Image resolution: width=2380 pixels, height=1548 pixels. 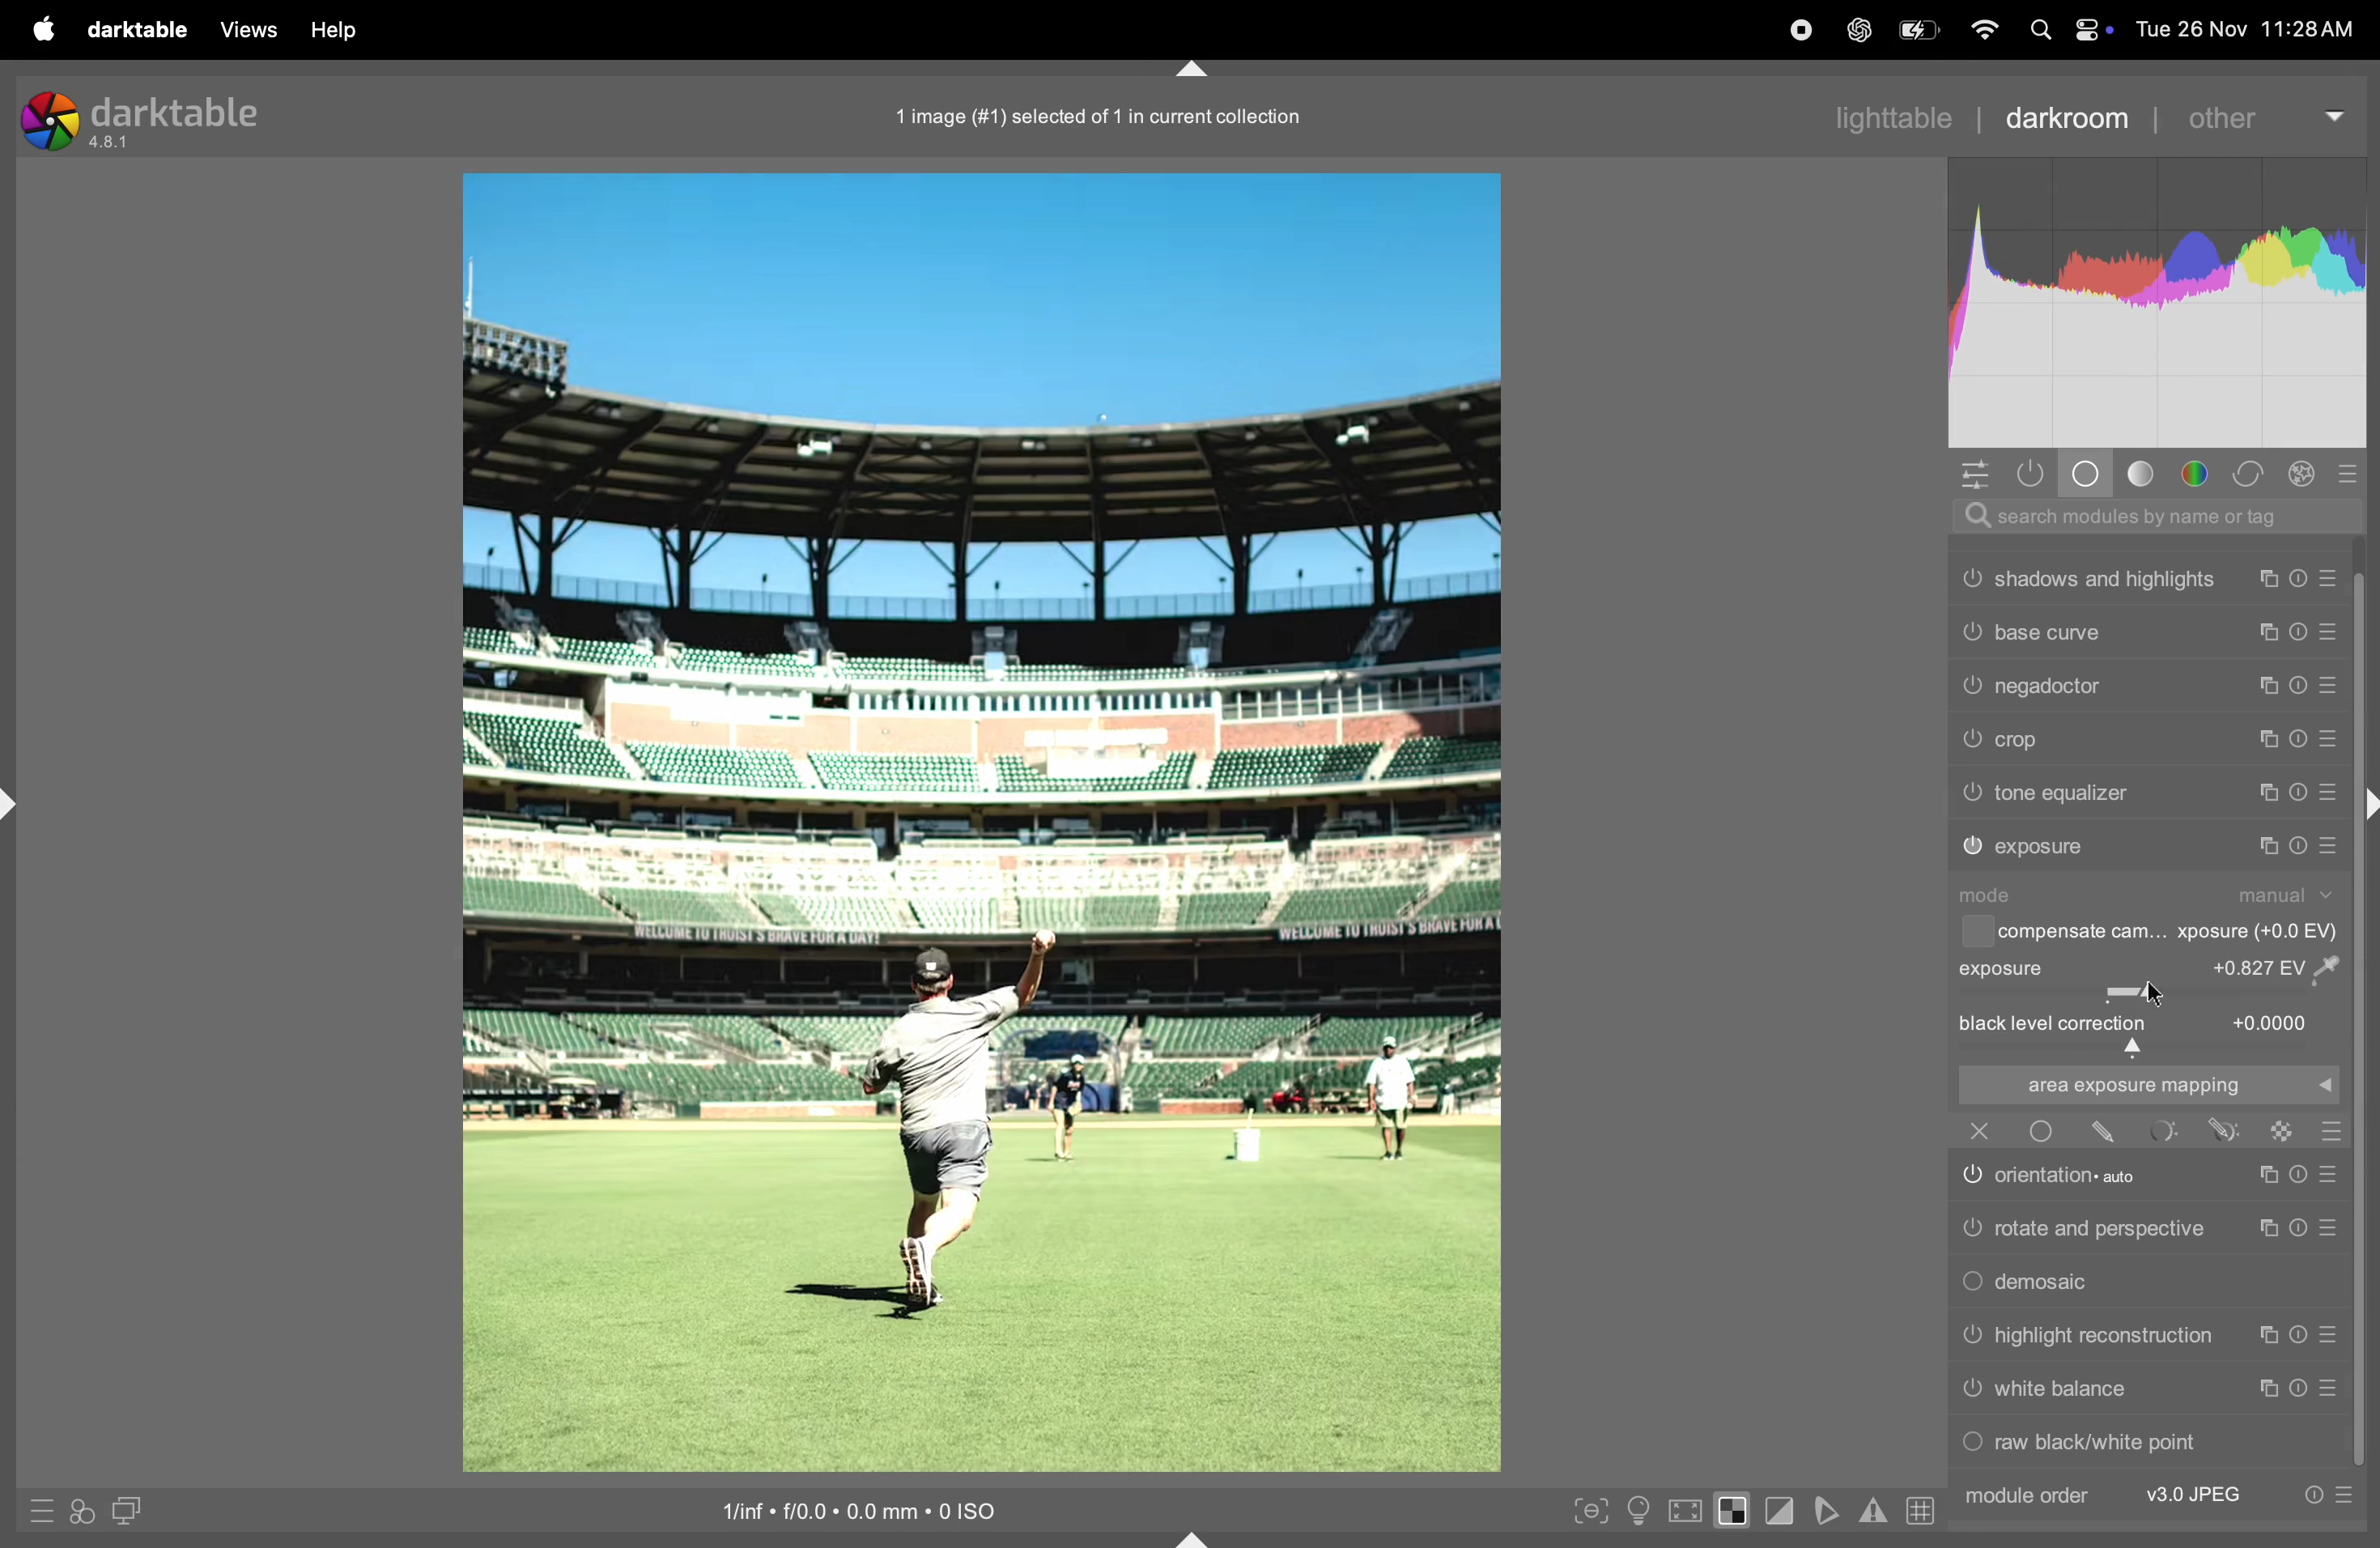 What do you see at coordinates (2062, 116) in the screenshot?
I see `darkroom` at bounding box center [2062, 116].